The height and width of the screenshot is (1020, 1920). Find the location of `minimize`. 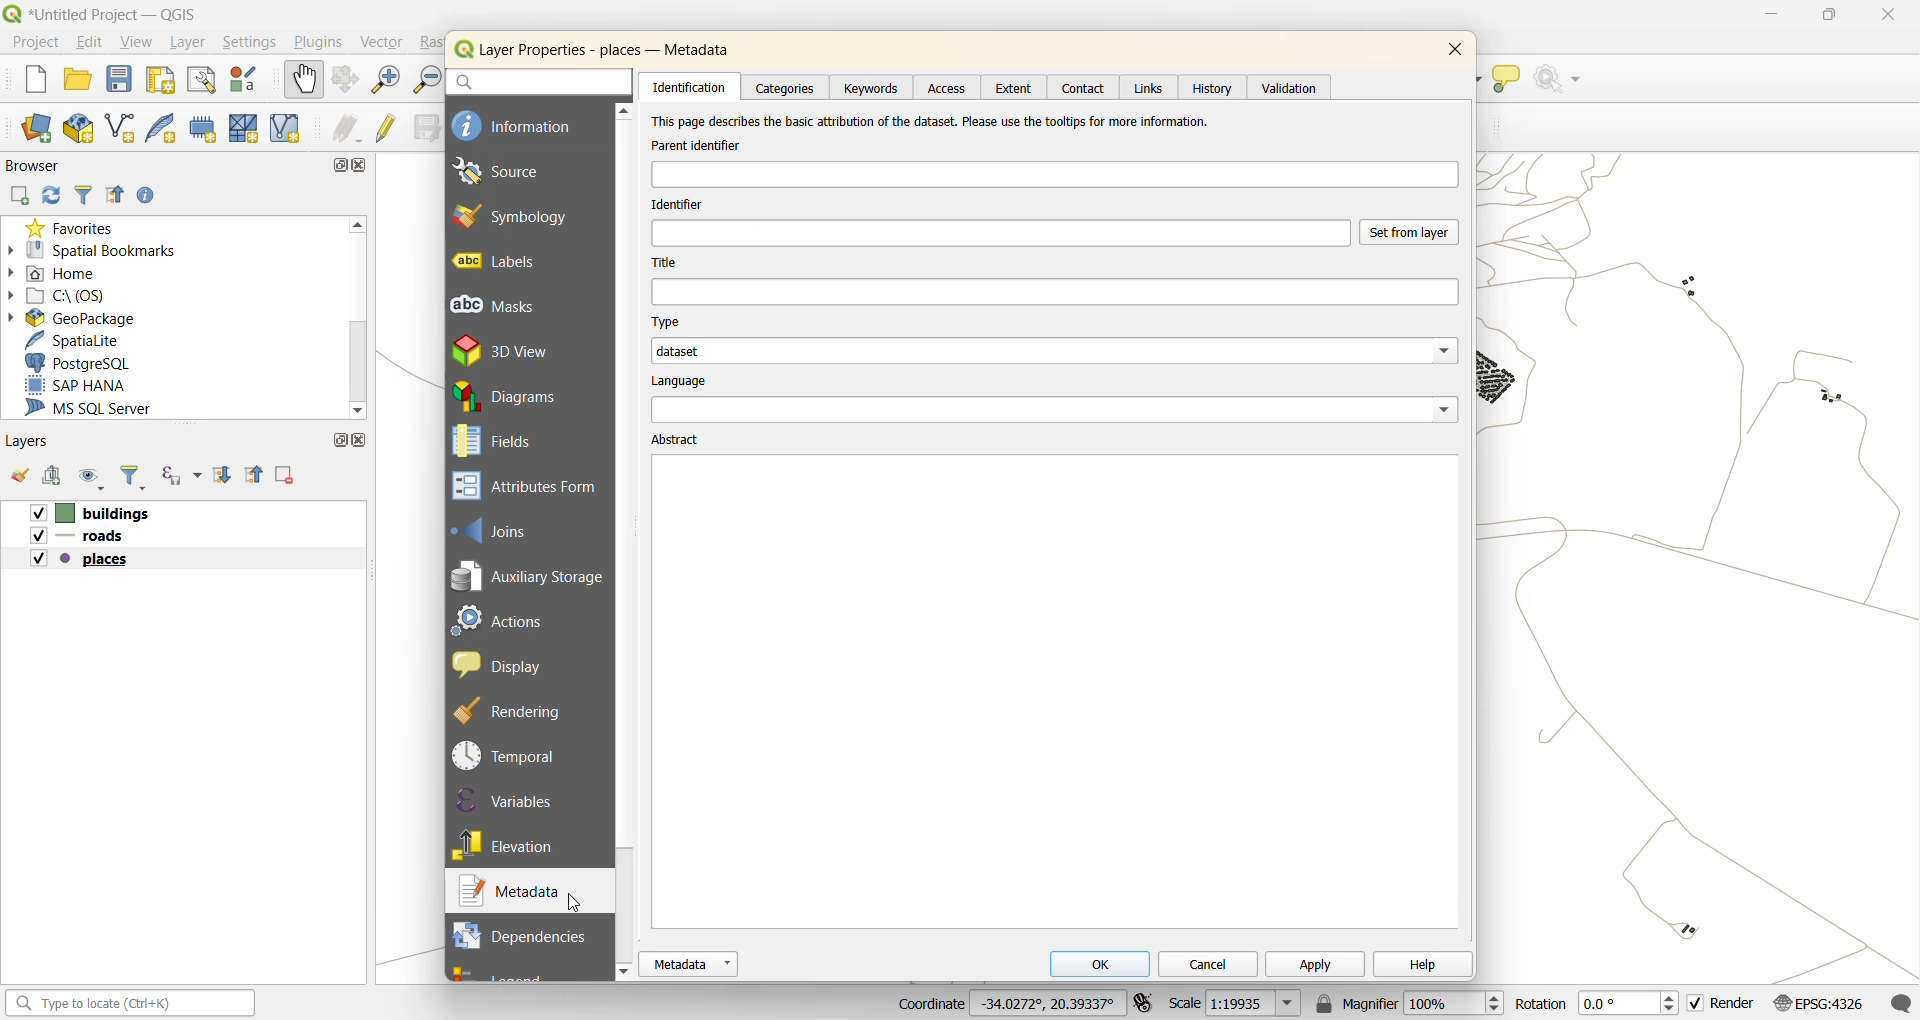

minimize is located at coordinates (1779, 14).